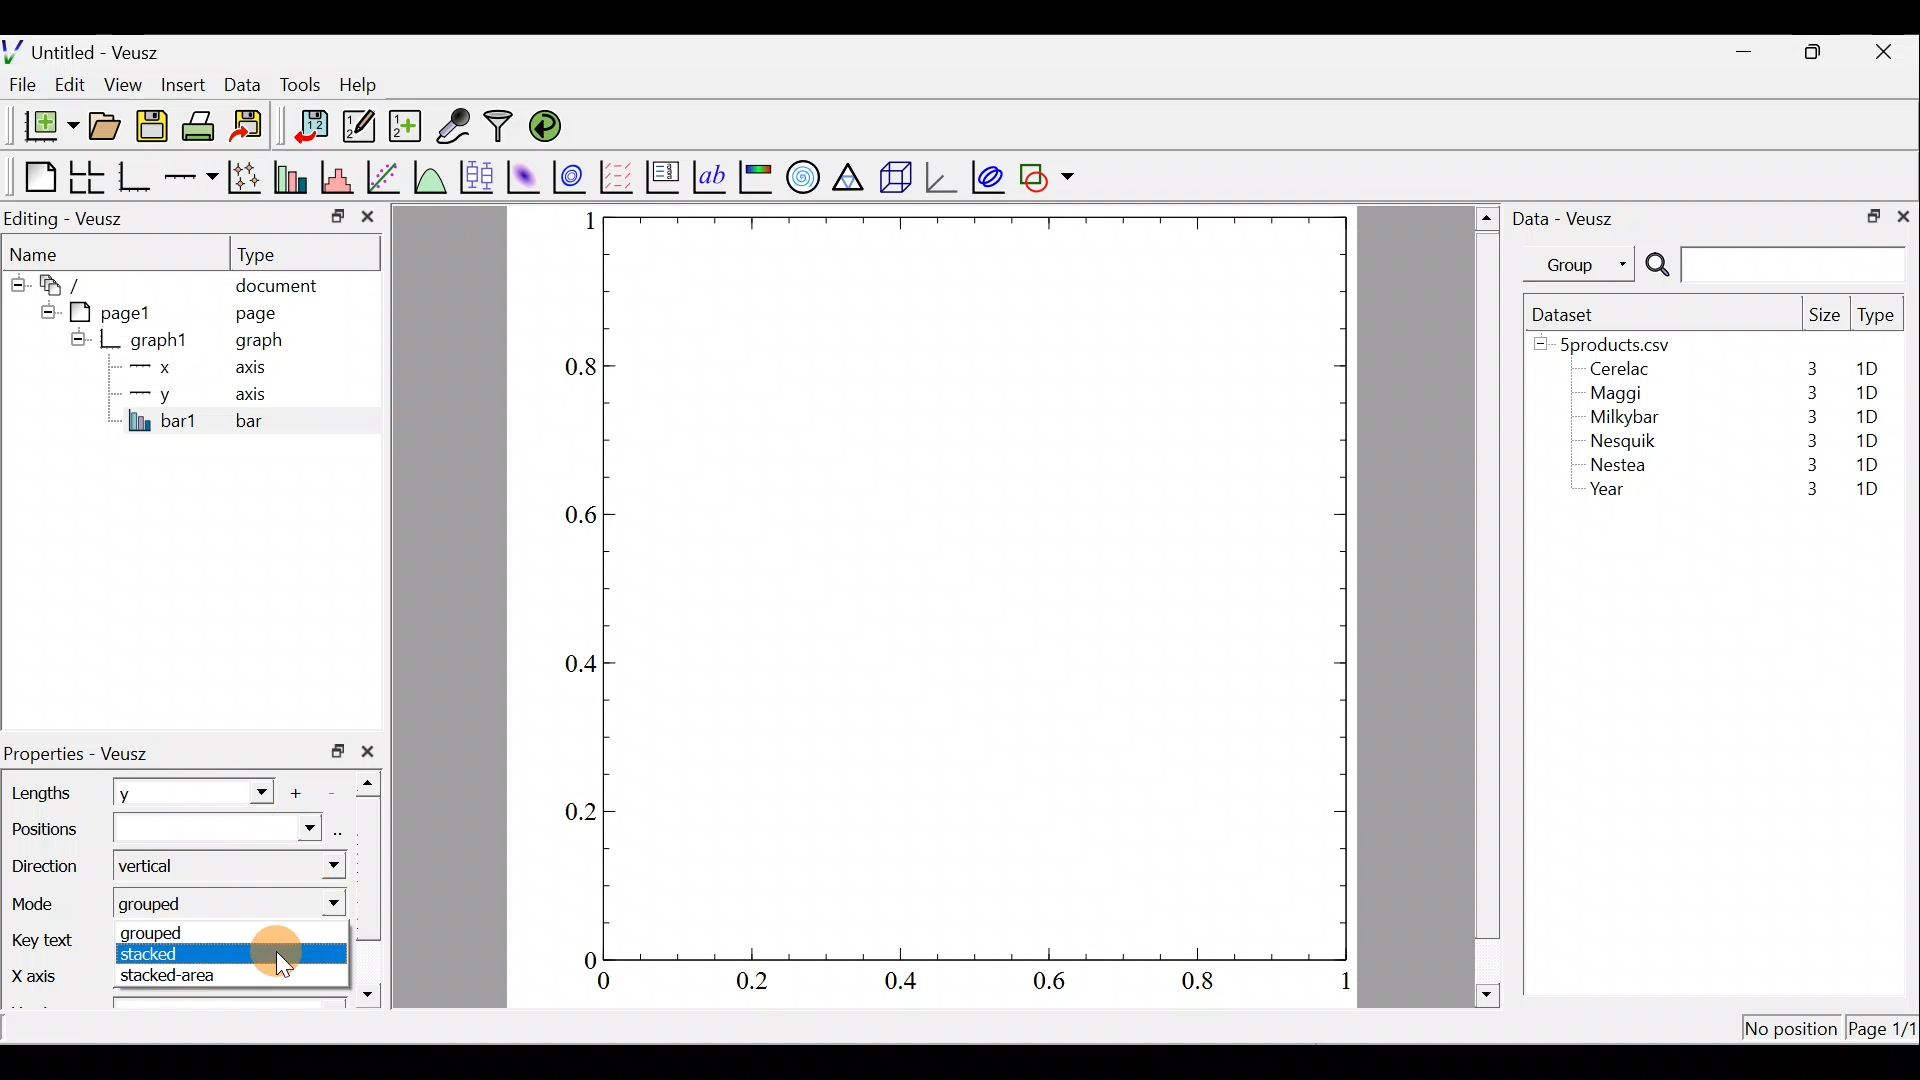 The width and height of the screenshot is (1920, 1080). What do you see at coordinates (1619, 419) in the screenshot?
I see `Milkybar` at bounding box center [1619, 419].